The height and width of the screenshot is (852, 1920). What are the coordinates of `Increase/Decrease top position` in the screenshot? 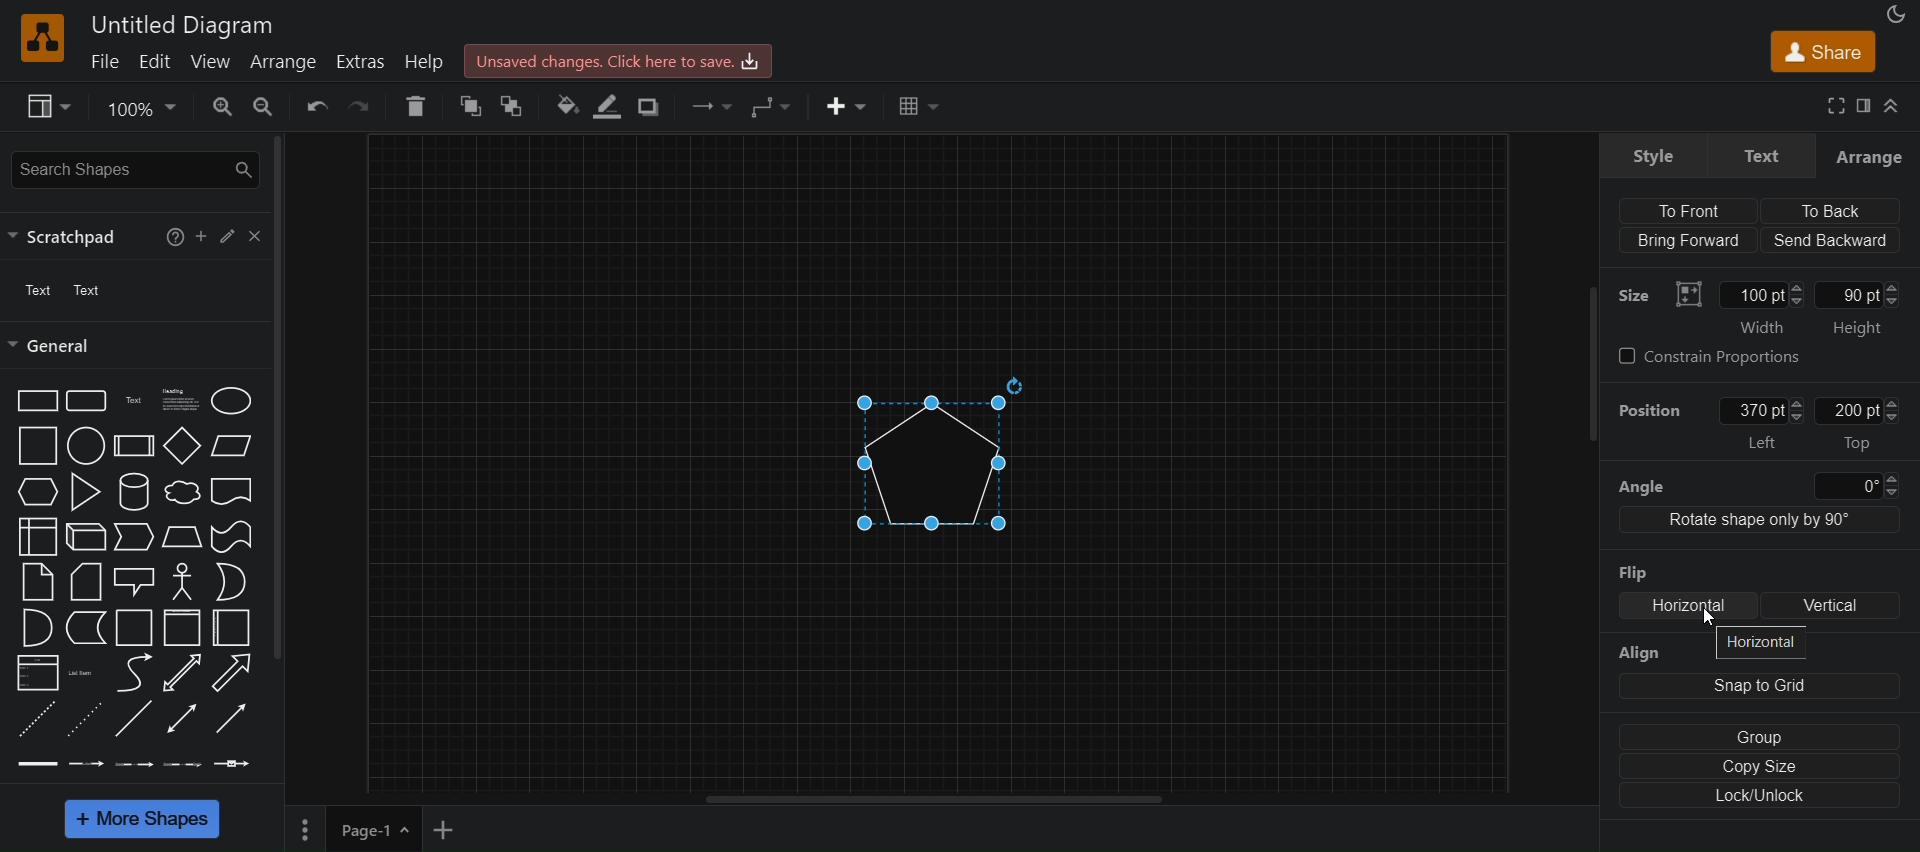 It's located at (1891, 410).